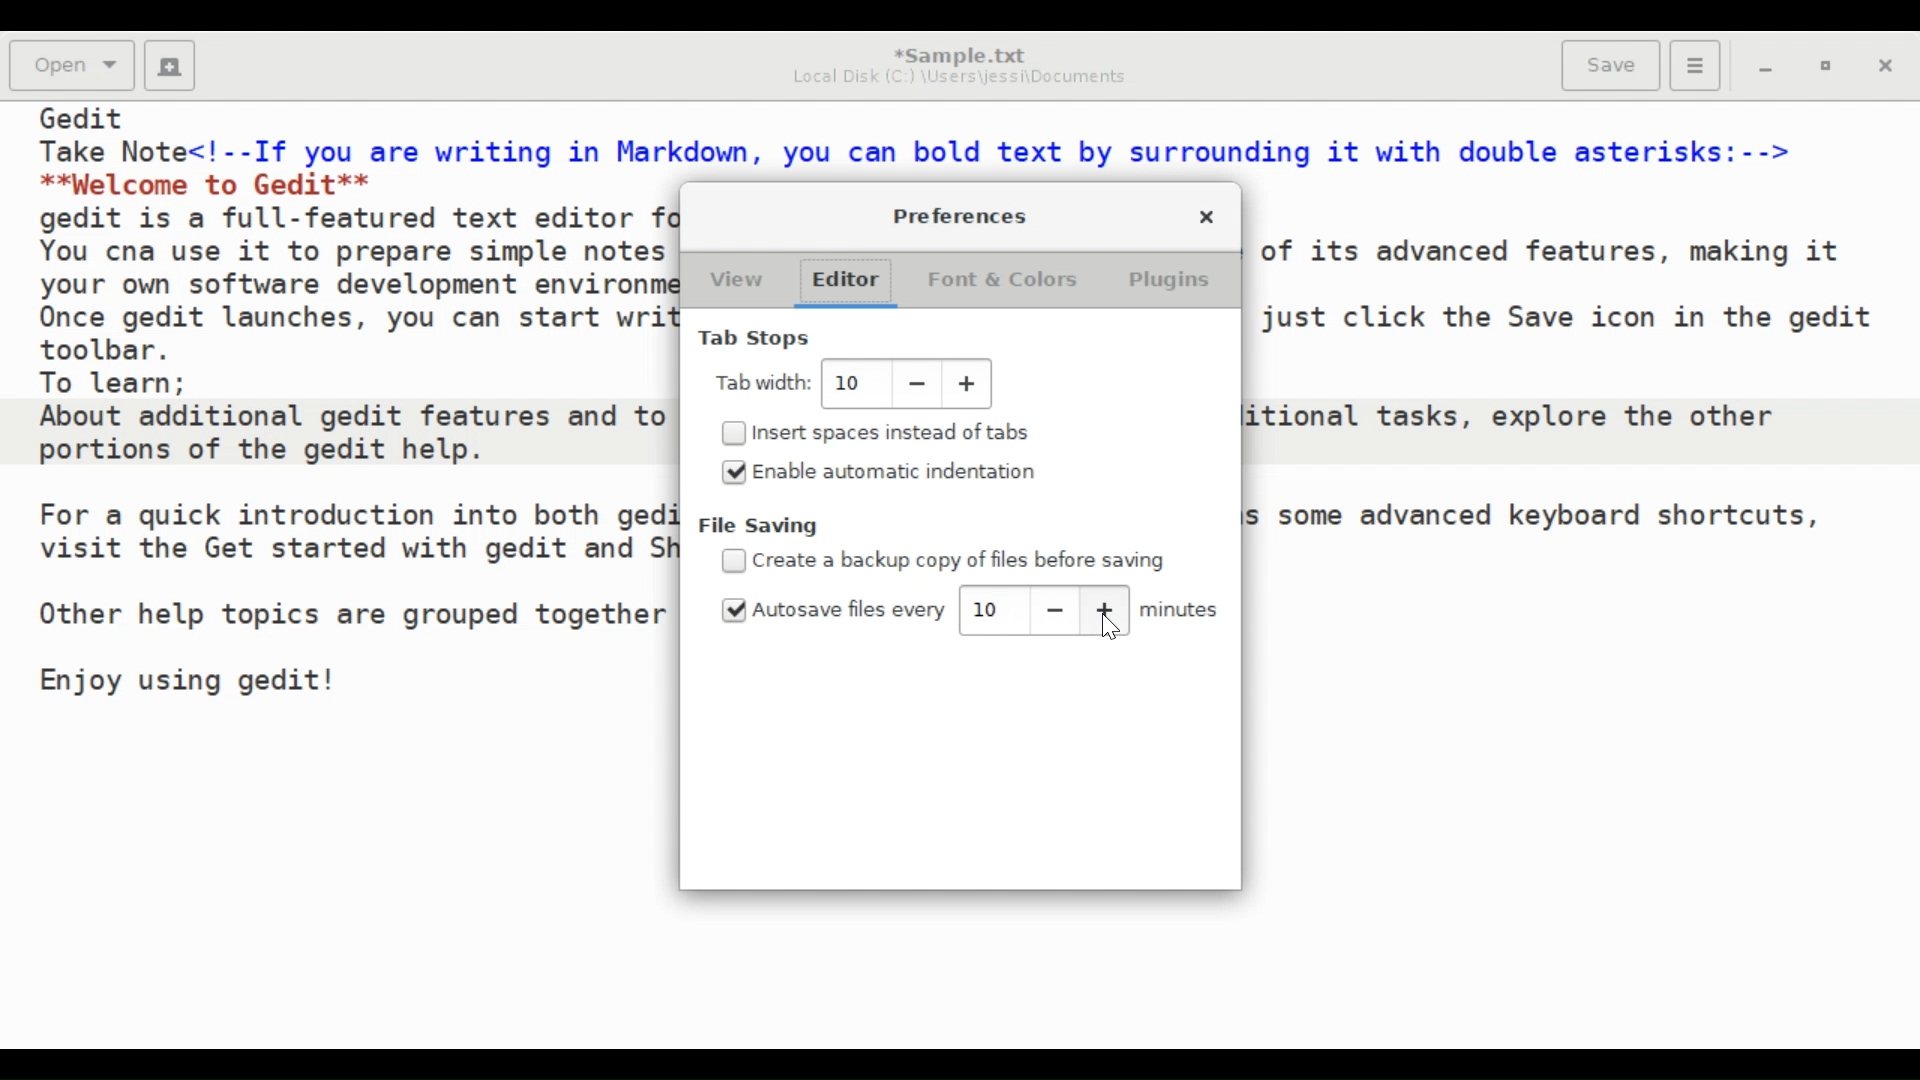 The height and width of the screenshot is (1080, 1920). Describe the element at coordinates (989, 610) in the screenshot. I see `10` at that location.